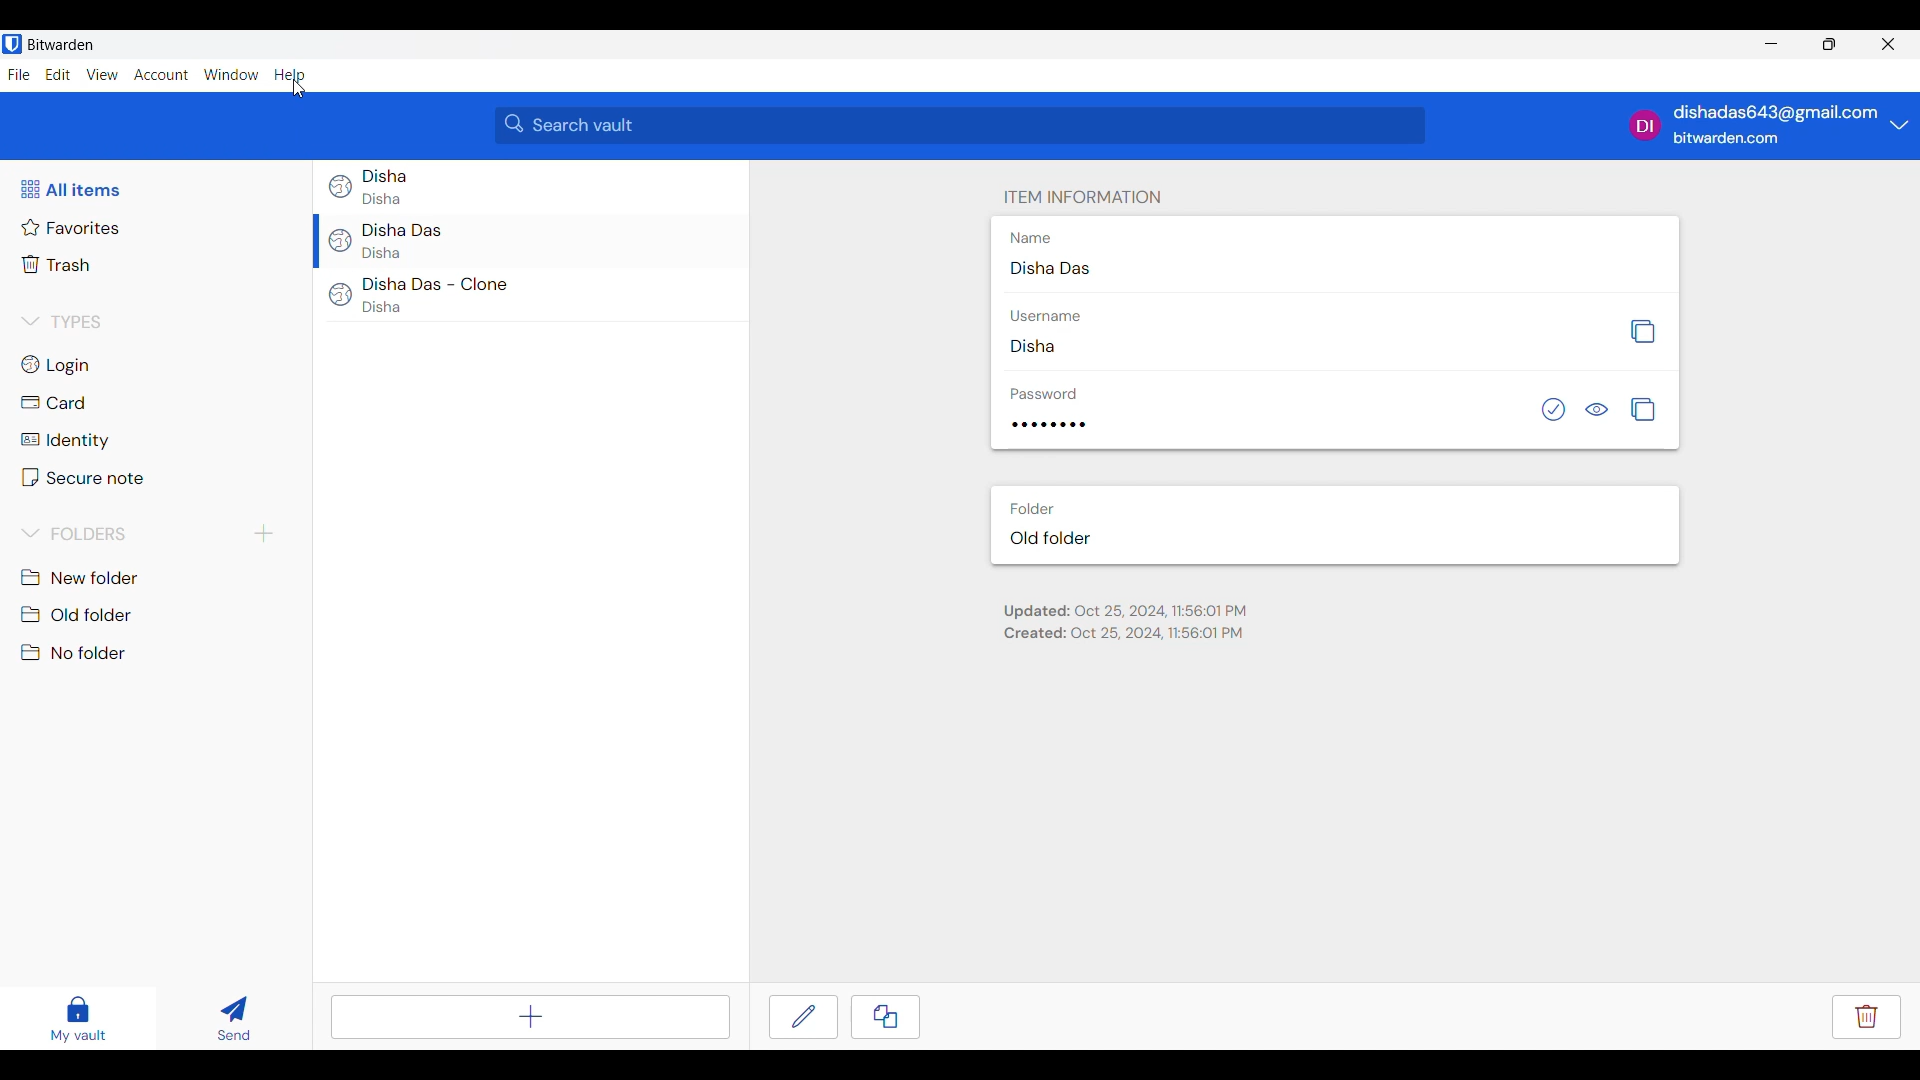 Image resolution: width=1920 pixels, height=1080 pixels. What do you see at coordinates (1123, 633) in the screenshot?
I see `Created: Oct 25, 2024, 11:56:01 PM` at bounding box center [1123, 633].